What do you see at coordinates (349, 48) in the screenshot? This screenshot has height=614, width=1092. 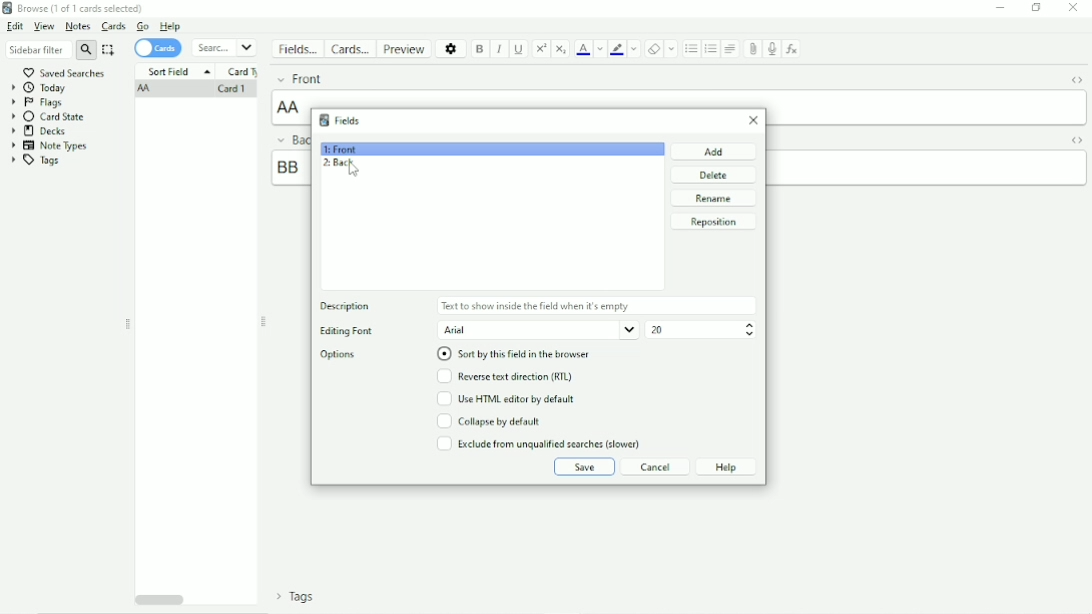 I see `Cards` at bounding box center [349, 48].